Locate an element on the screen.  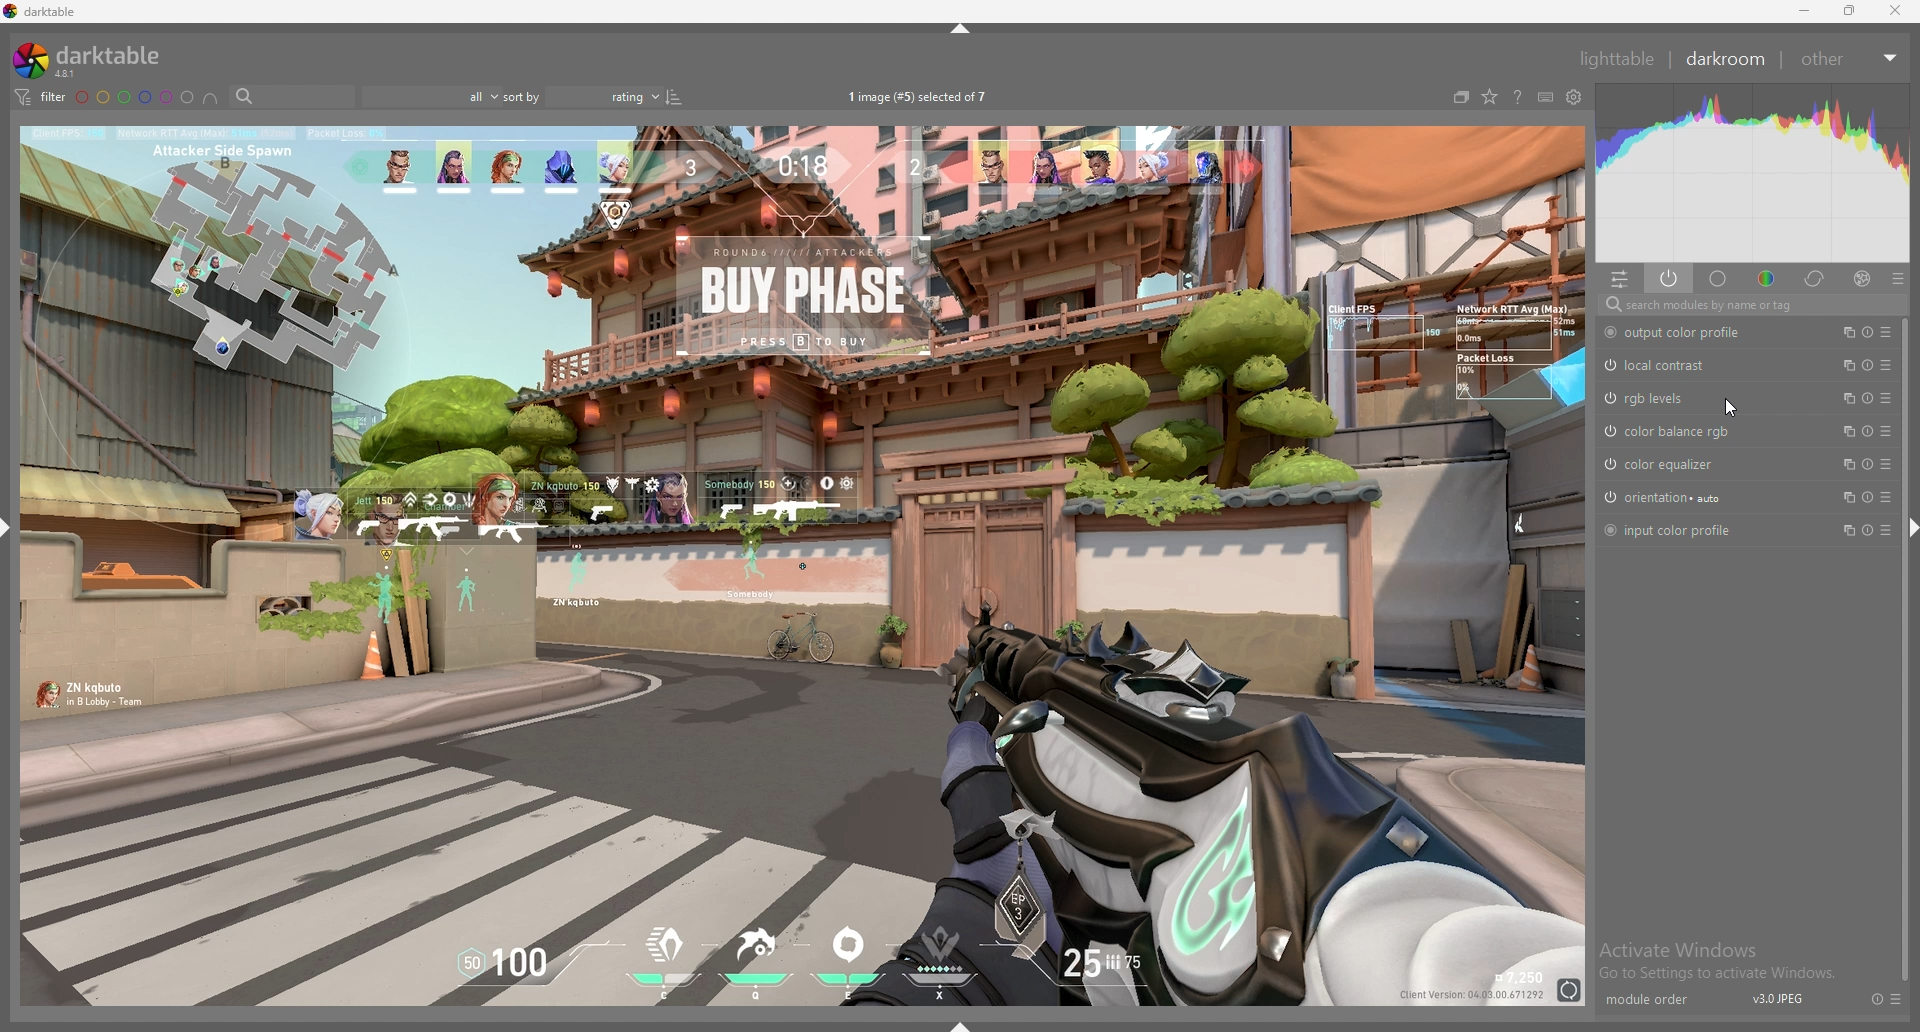
filter is located at coordinates (41, 98).